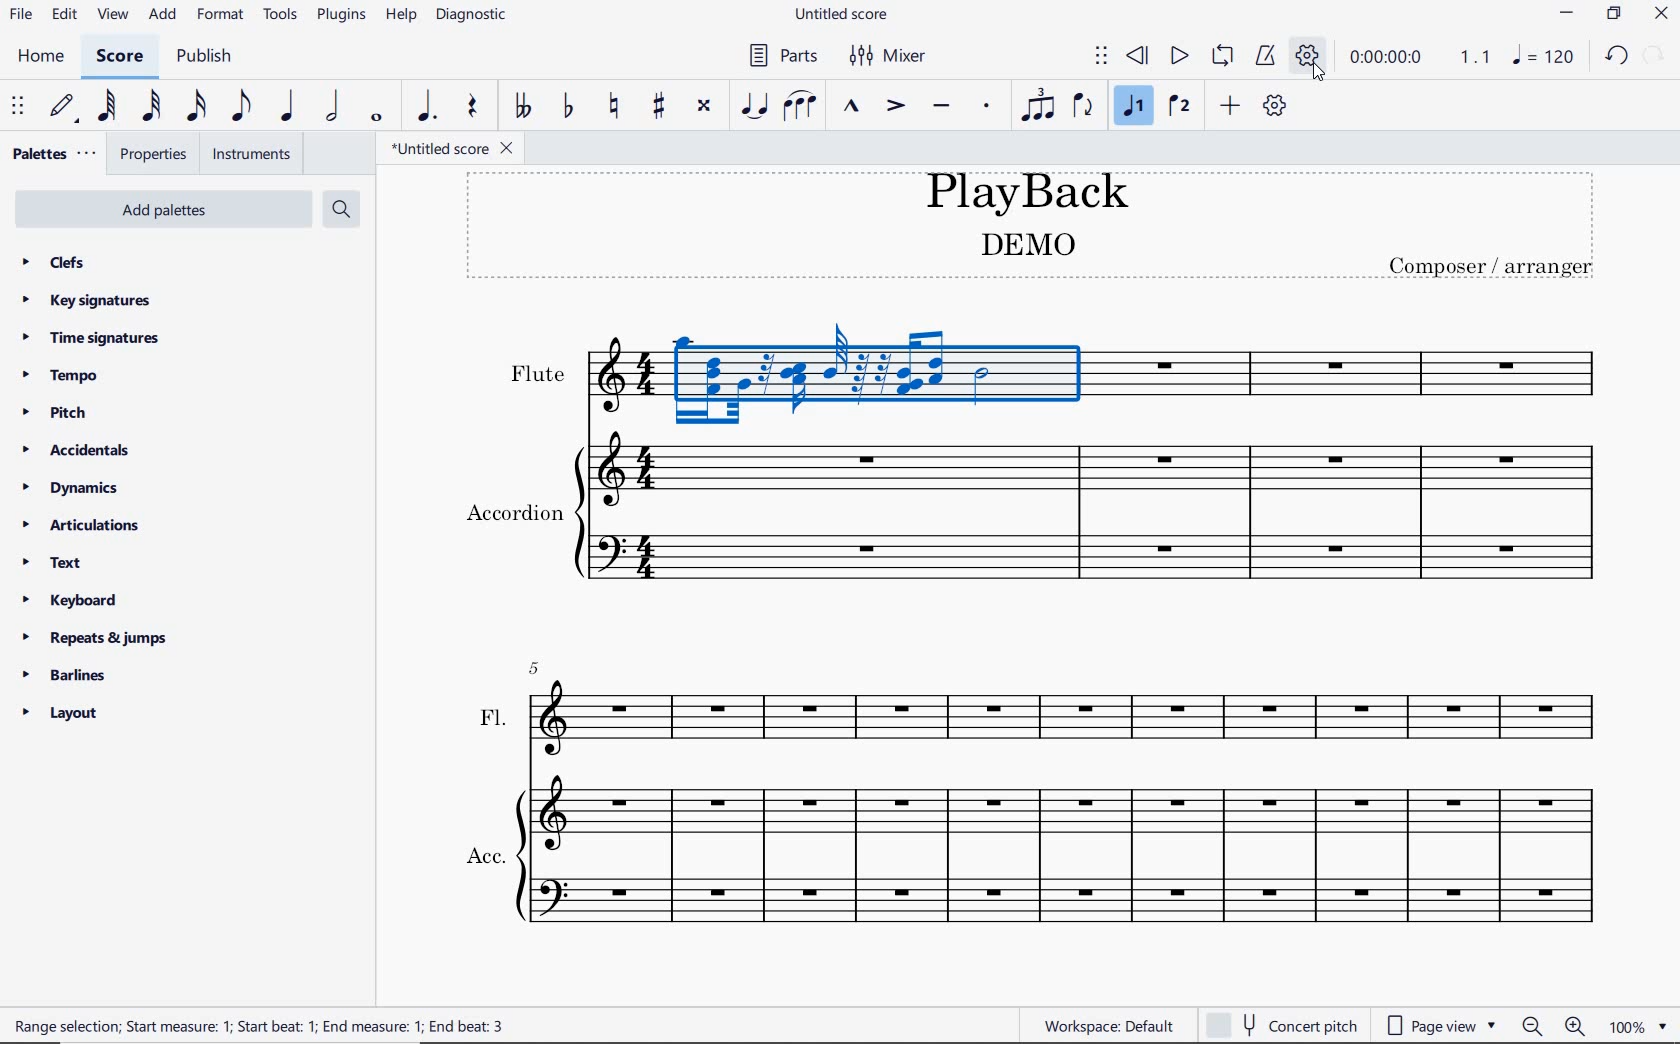  I want to click on tie, so click(755, 107).